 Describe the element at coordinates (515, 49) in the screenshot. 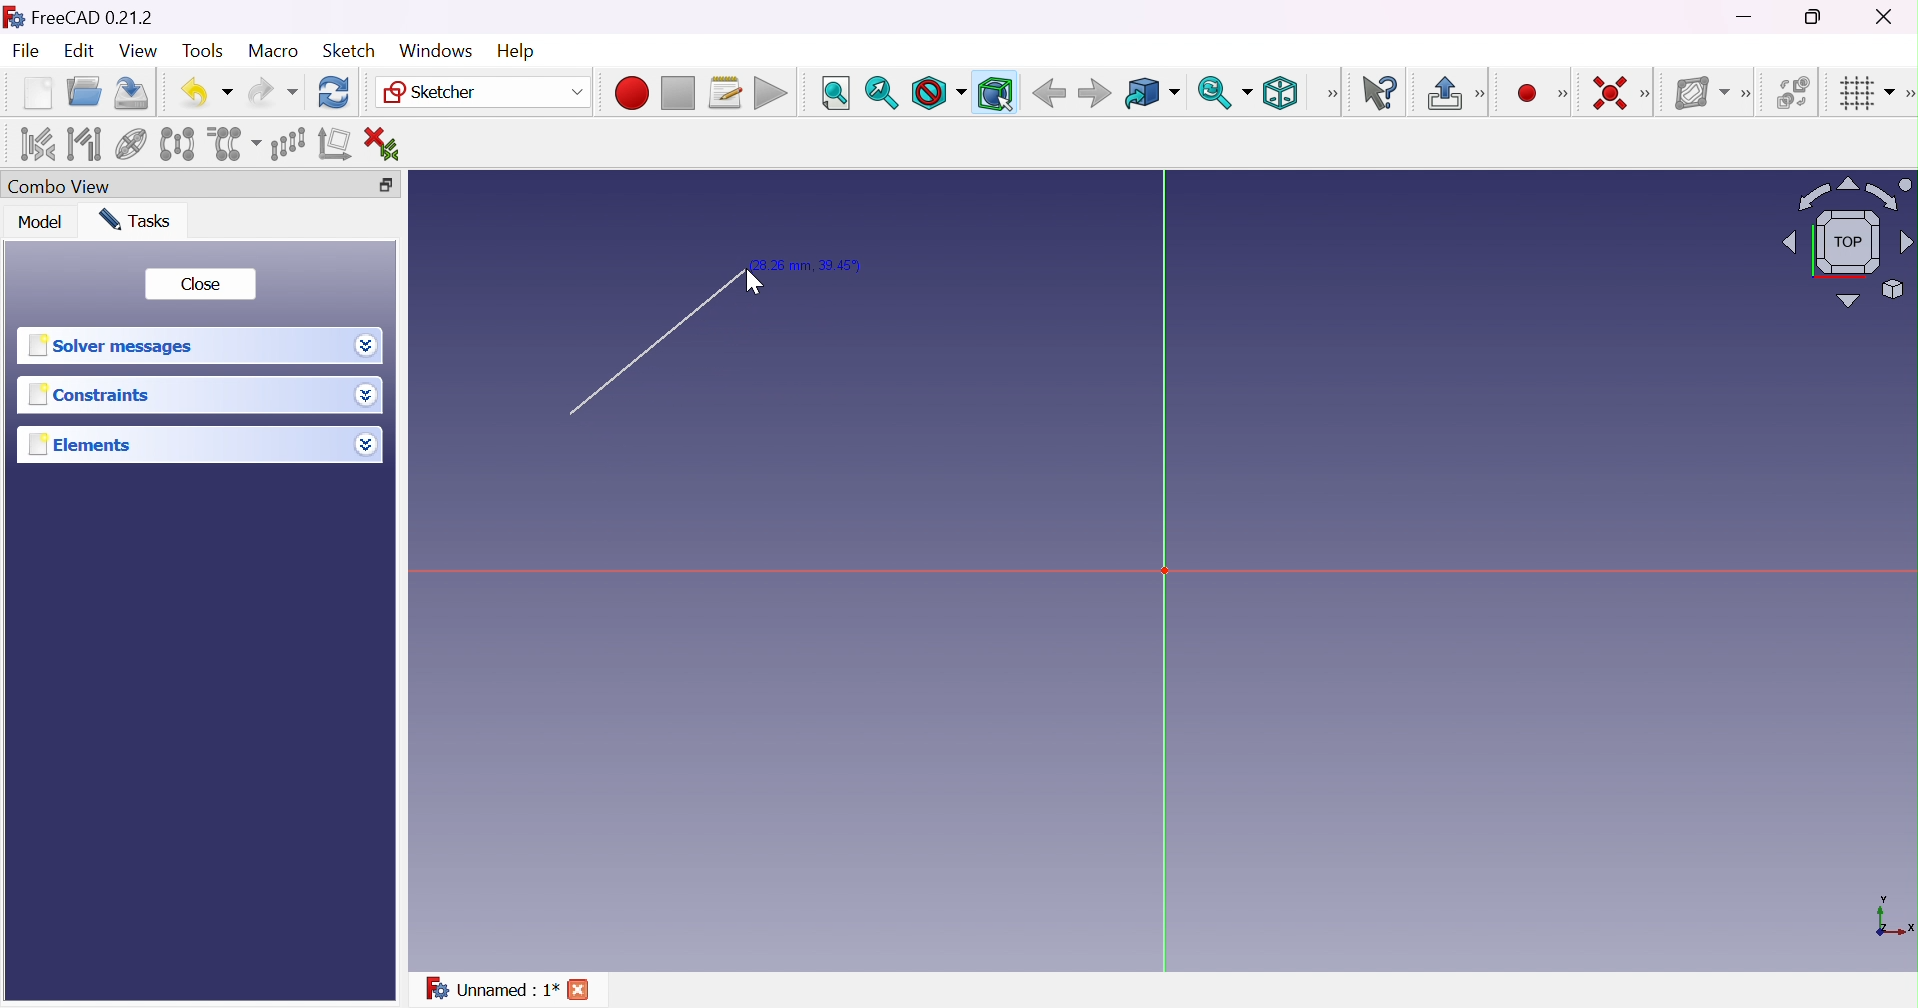

I see `Help` at that location.